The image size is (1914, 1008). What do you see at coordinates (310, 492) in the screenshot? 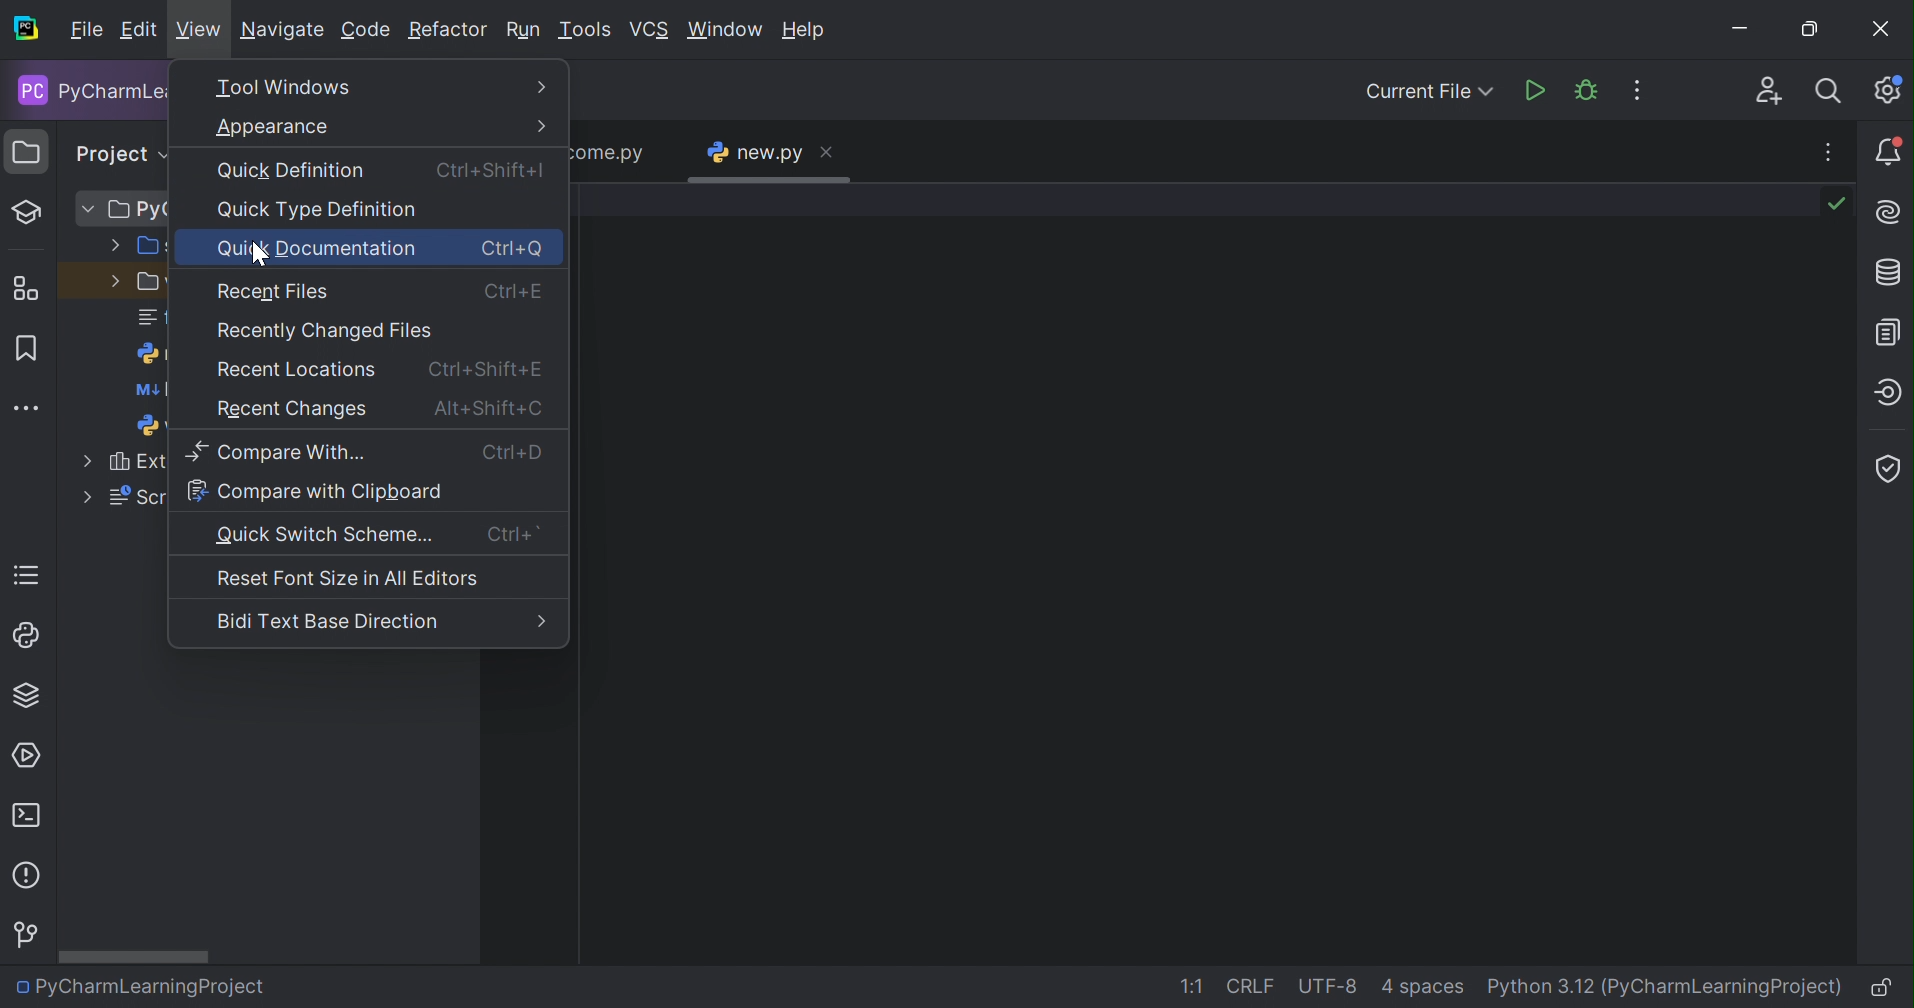
I see `Compare With Clipboard` at bounding box center [310, 492].